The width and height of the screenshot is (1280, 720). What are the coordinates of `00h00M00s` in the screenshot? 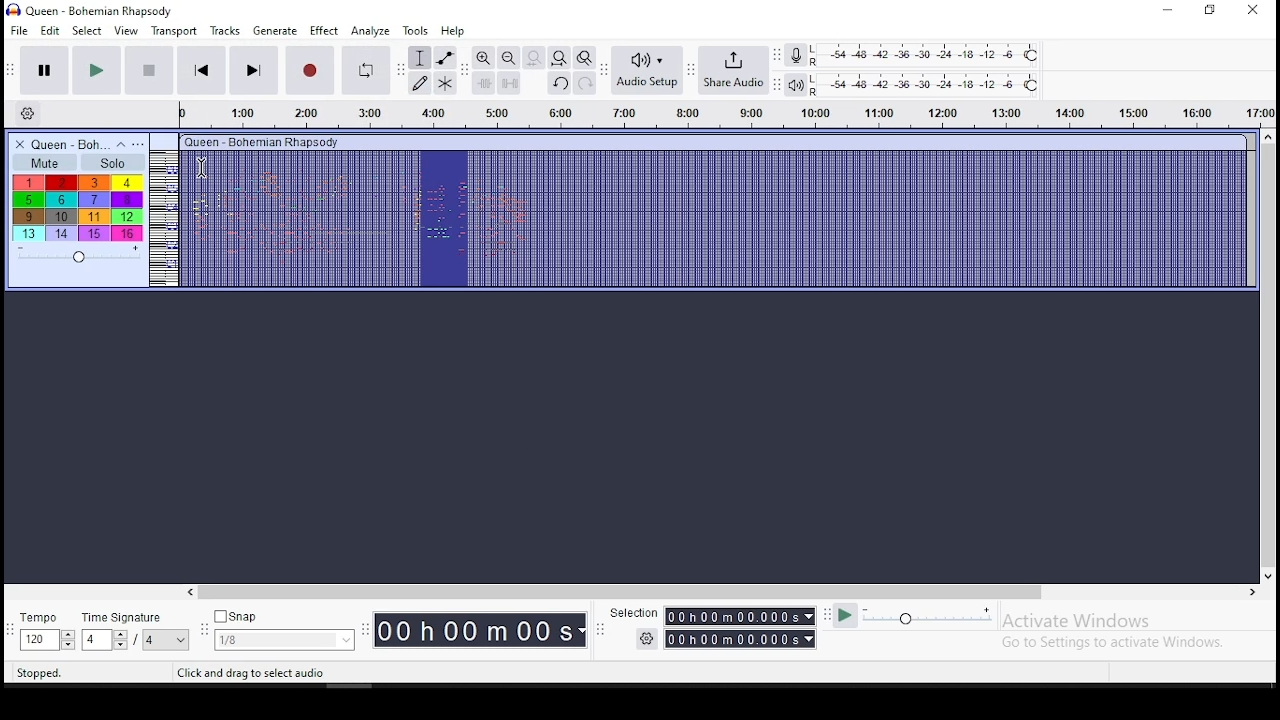 It's located at (480, 630).